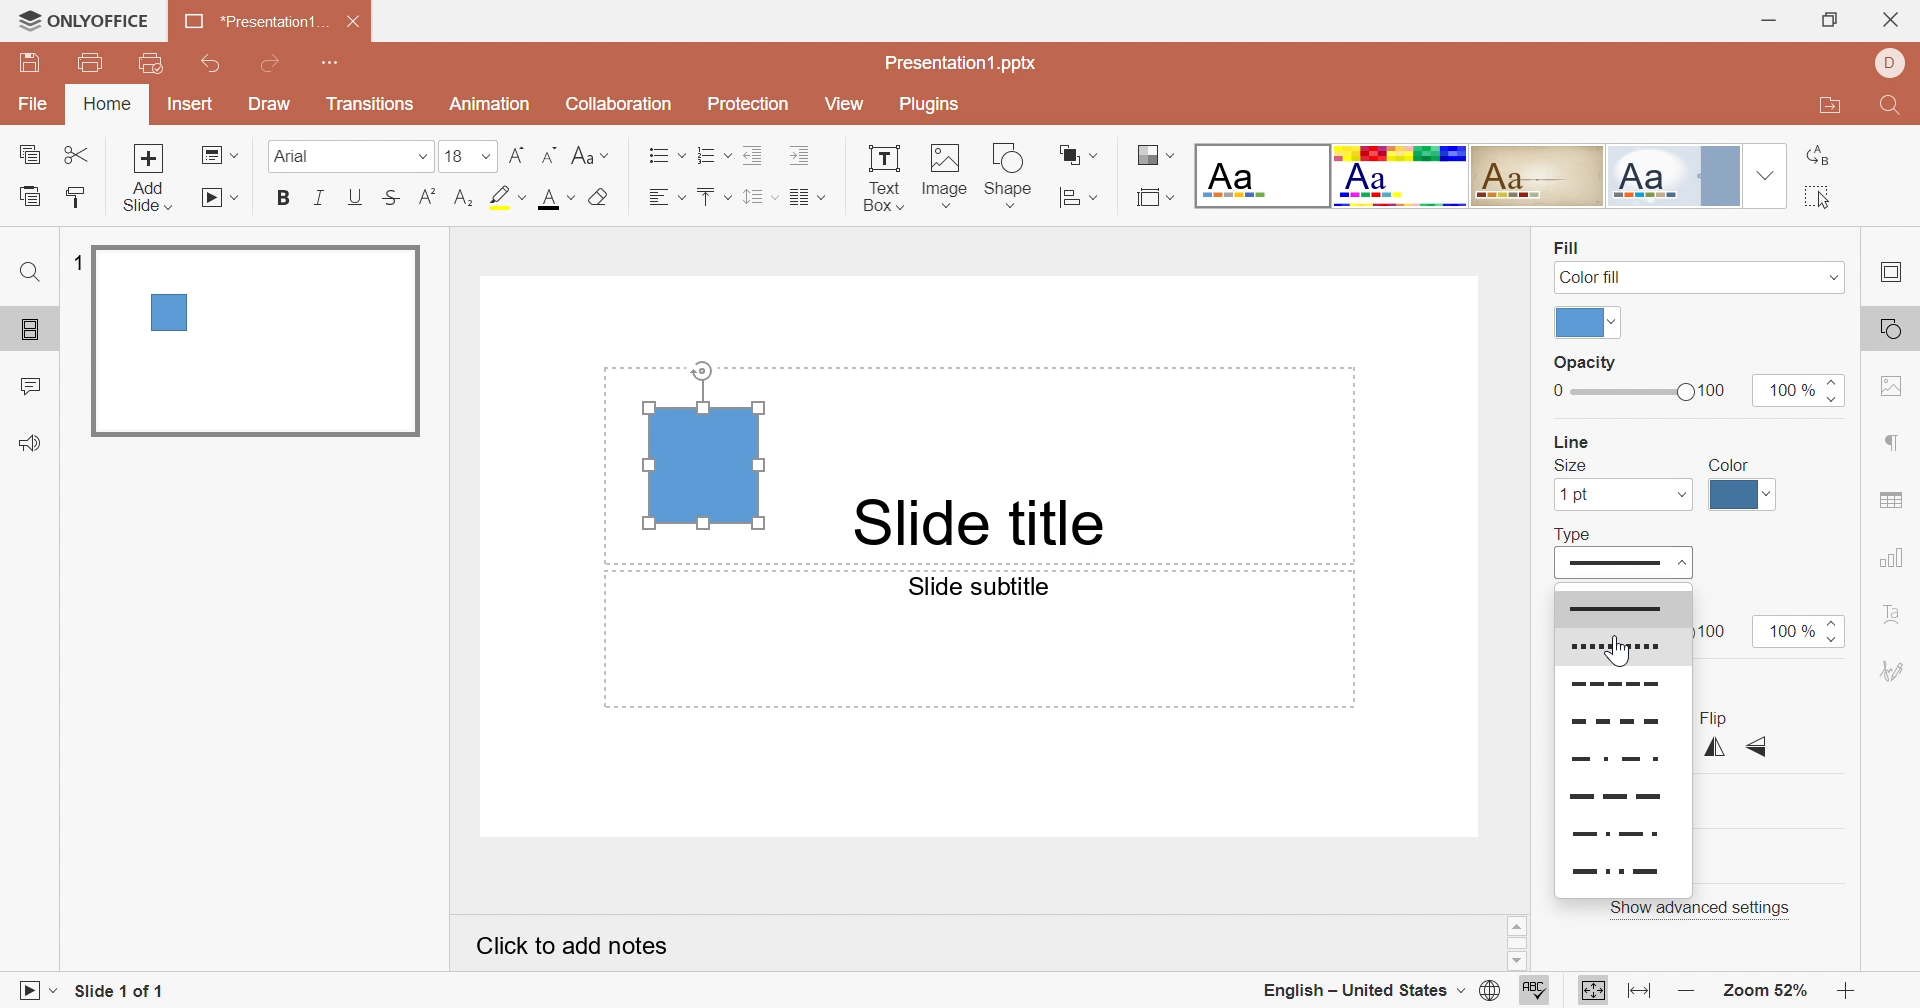 The width and height of the screenshot is (1920, 1008). Describe the element at coordinates (1834, 108) in the screenshot. I see `Open file location` at that location.